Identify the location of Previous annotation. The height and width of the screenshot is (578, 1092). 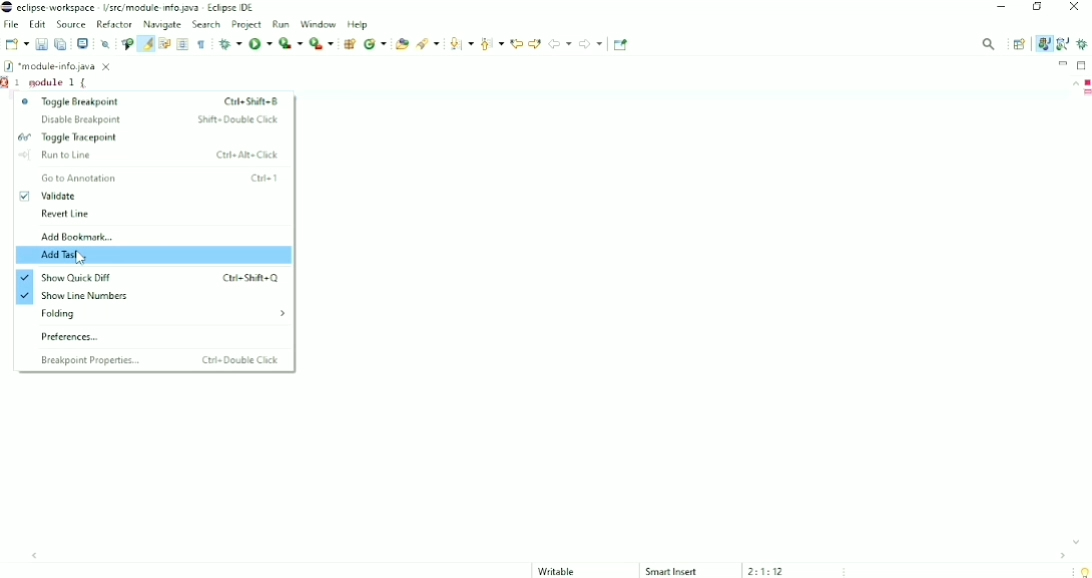
(491, 44).